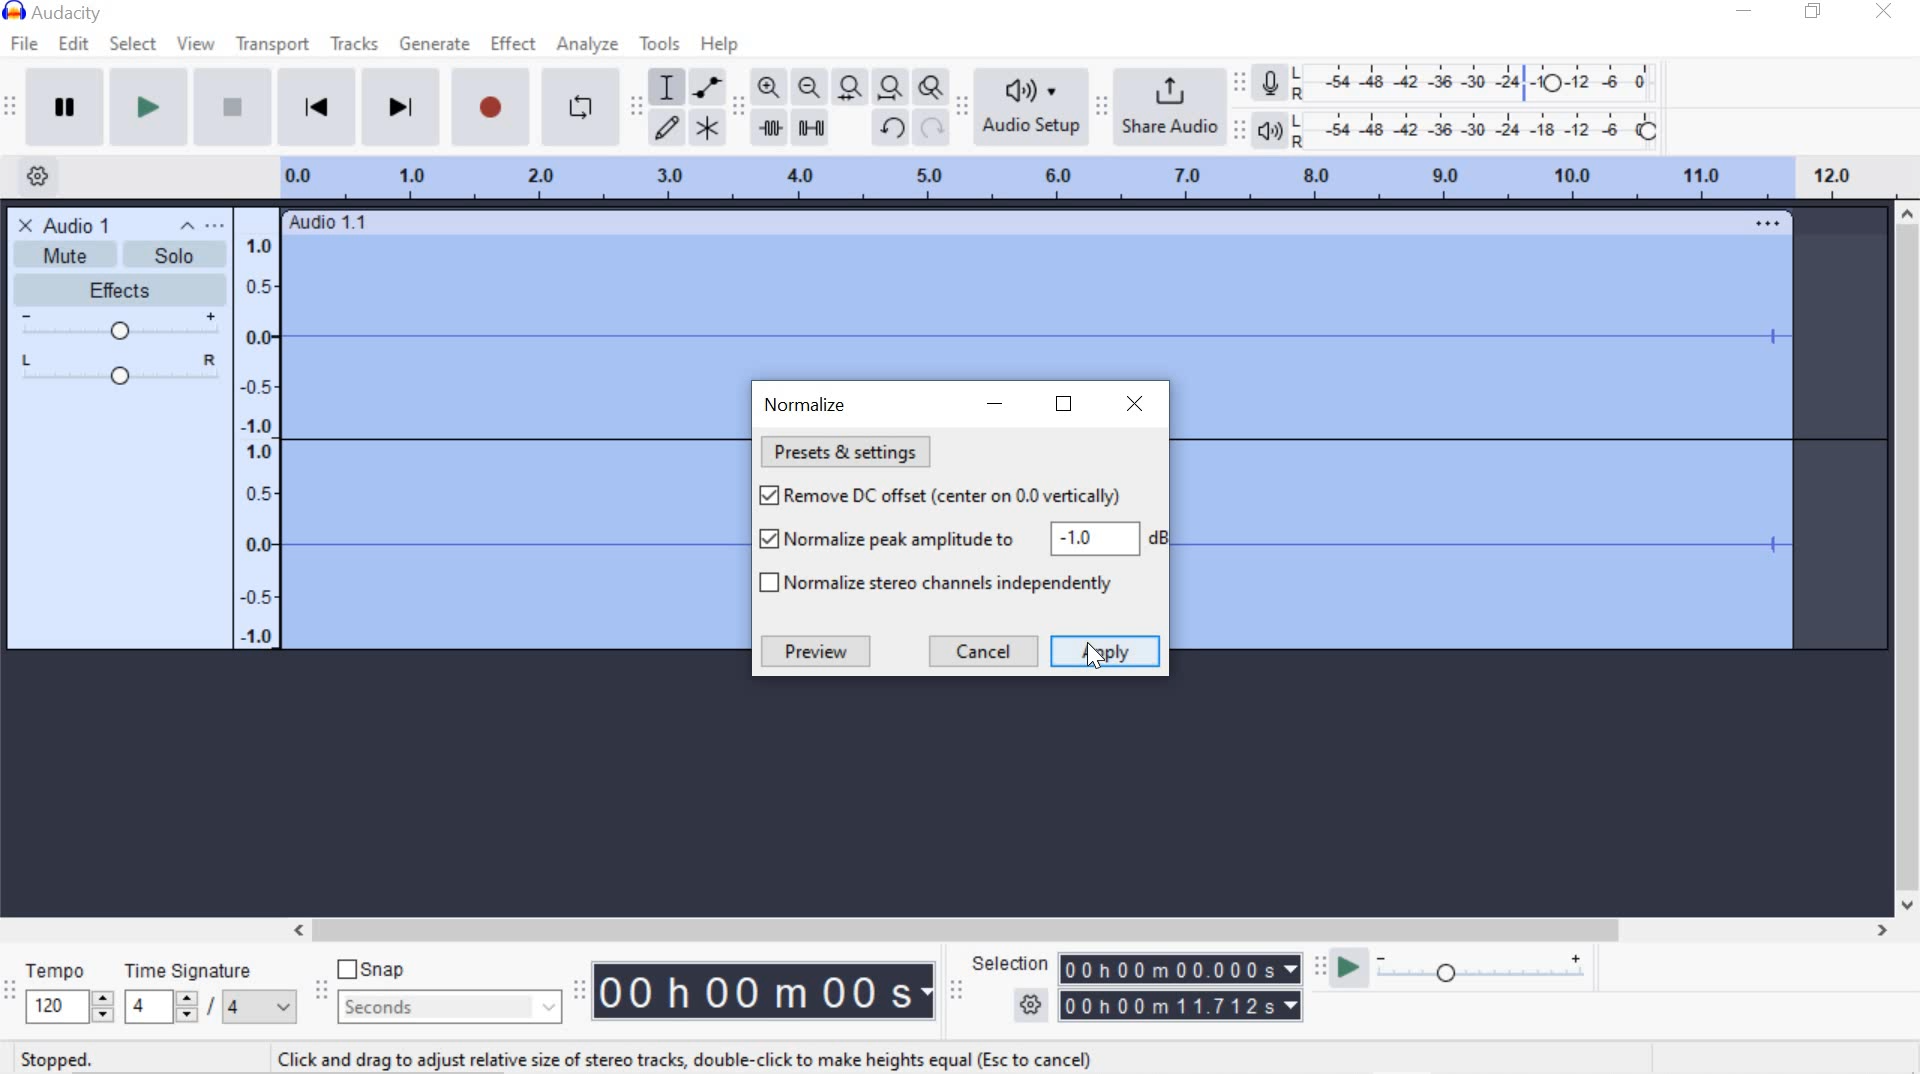 This screenshot has width=1920, height=1074. Describe the element at coordinates (66, 992) in the screenshot. I see `TEMPO` at that location.